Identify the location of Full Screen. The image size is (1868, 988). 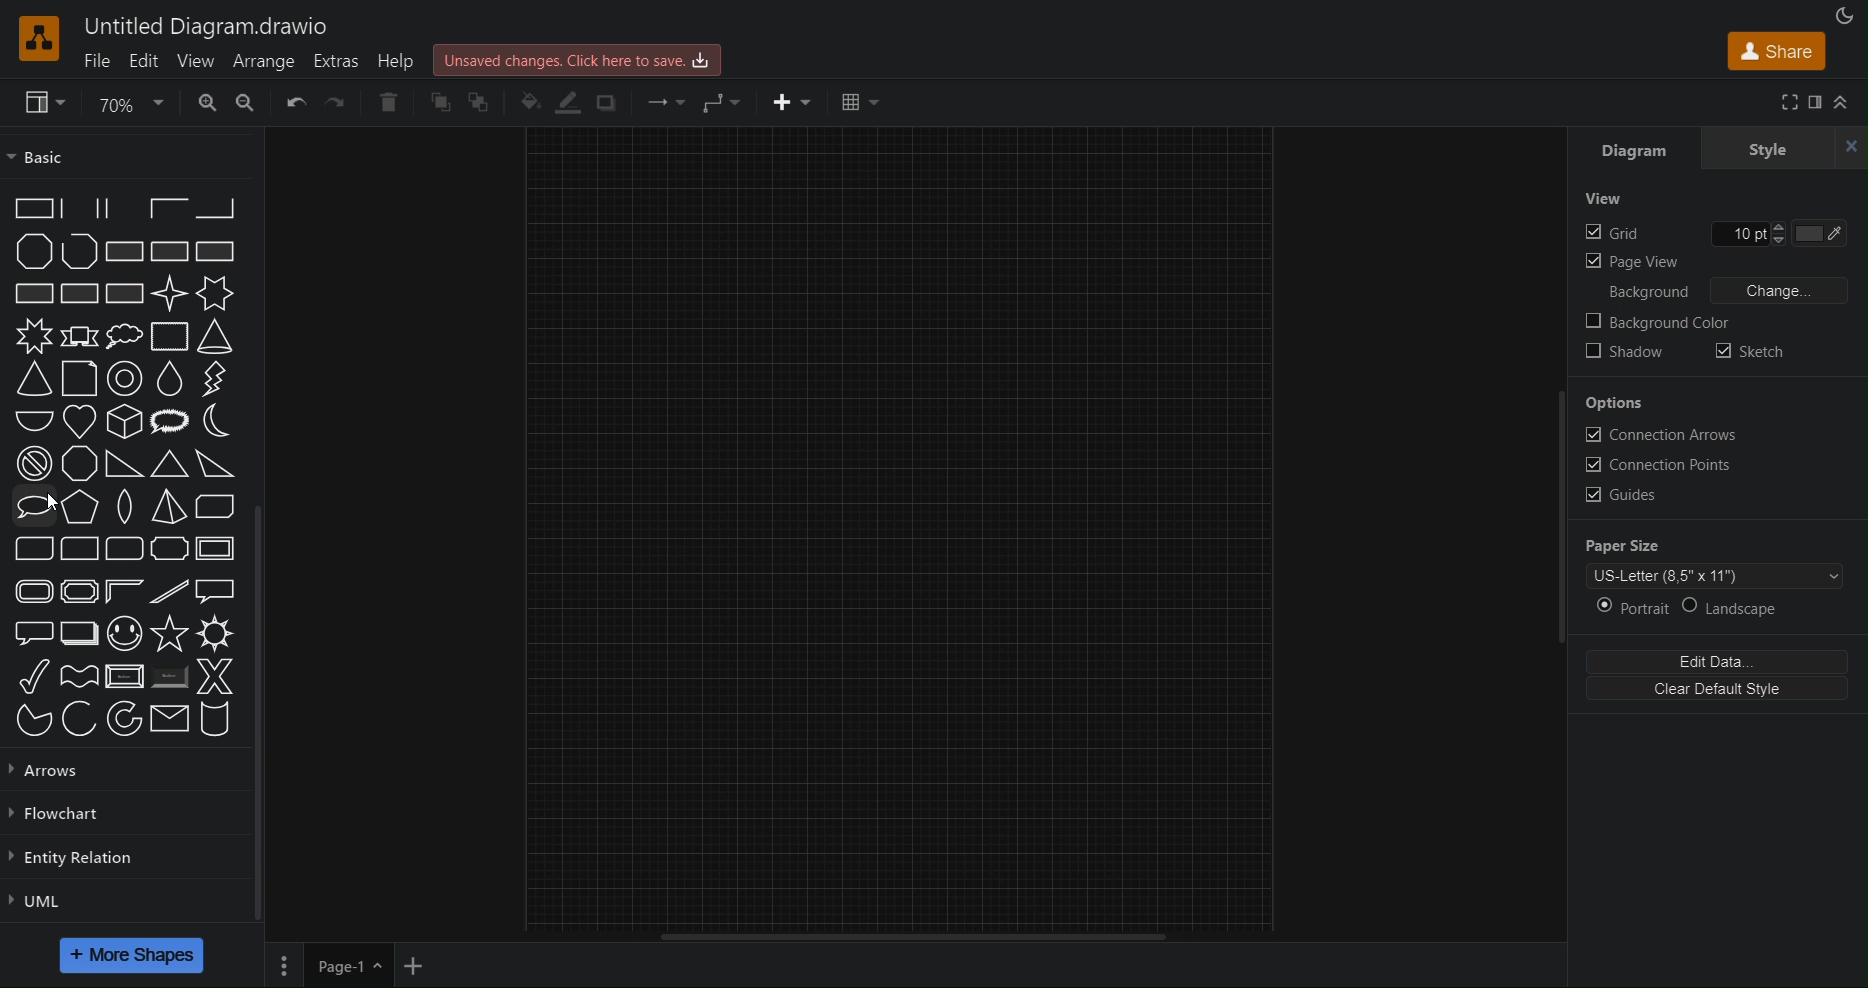
(1789, 102).